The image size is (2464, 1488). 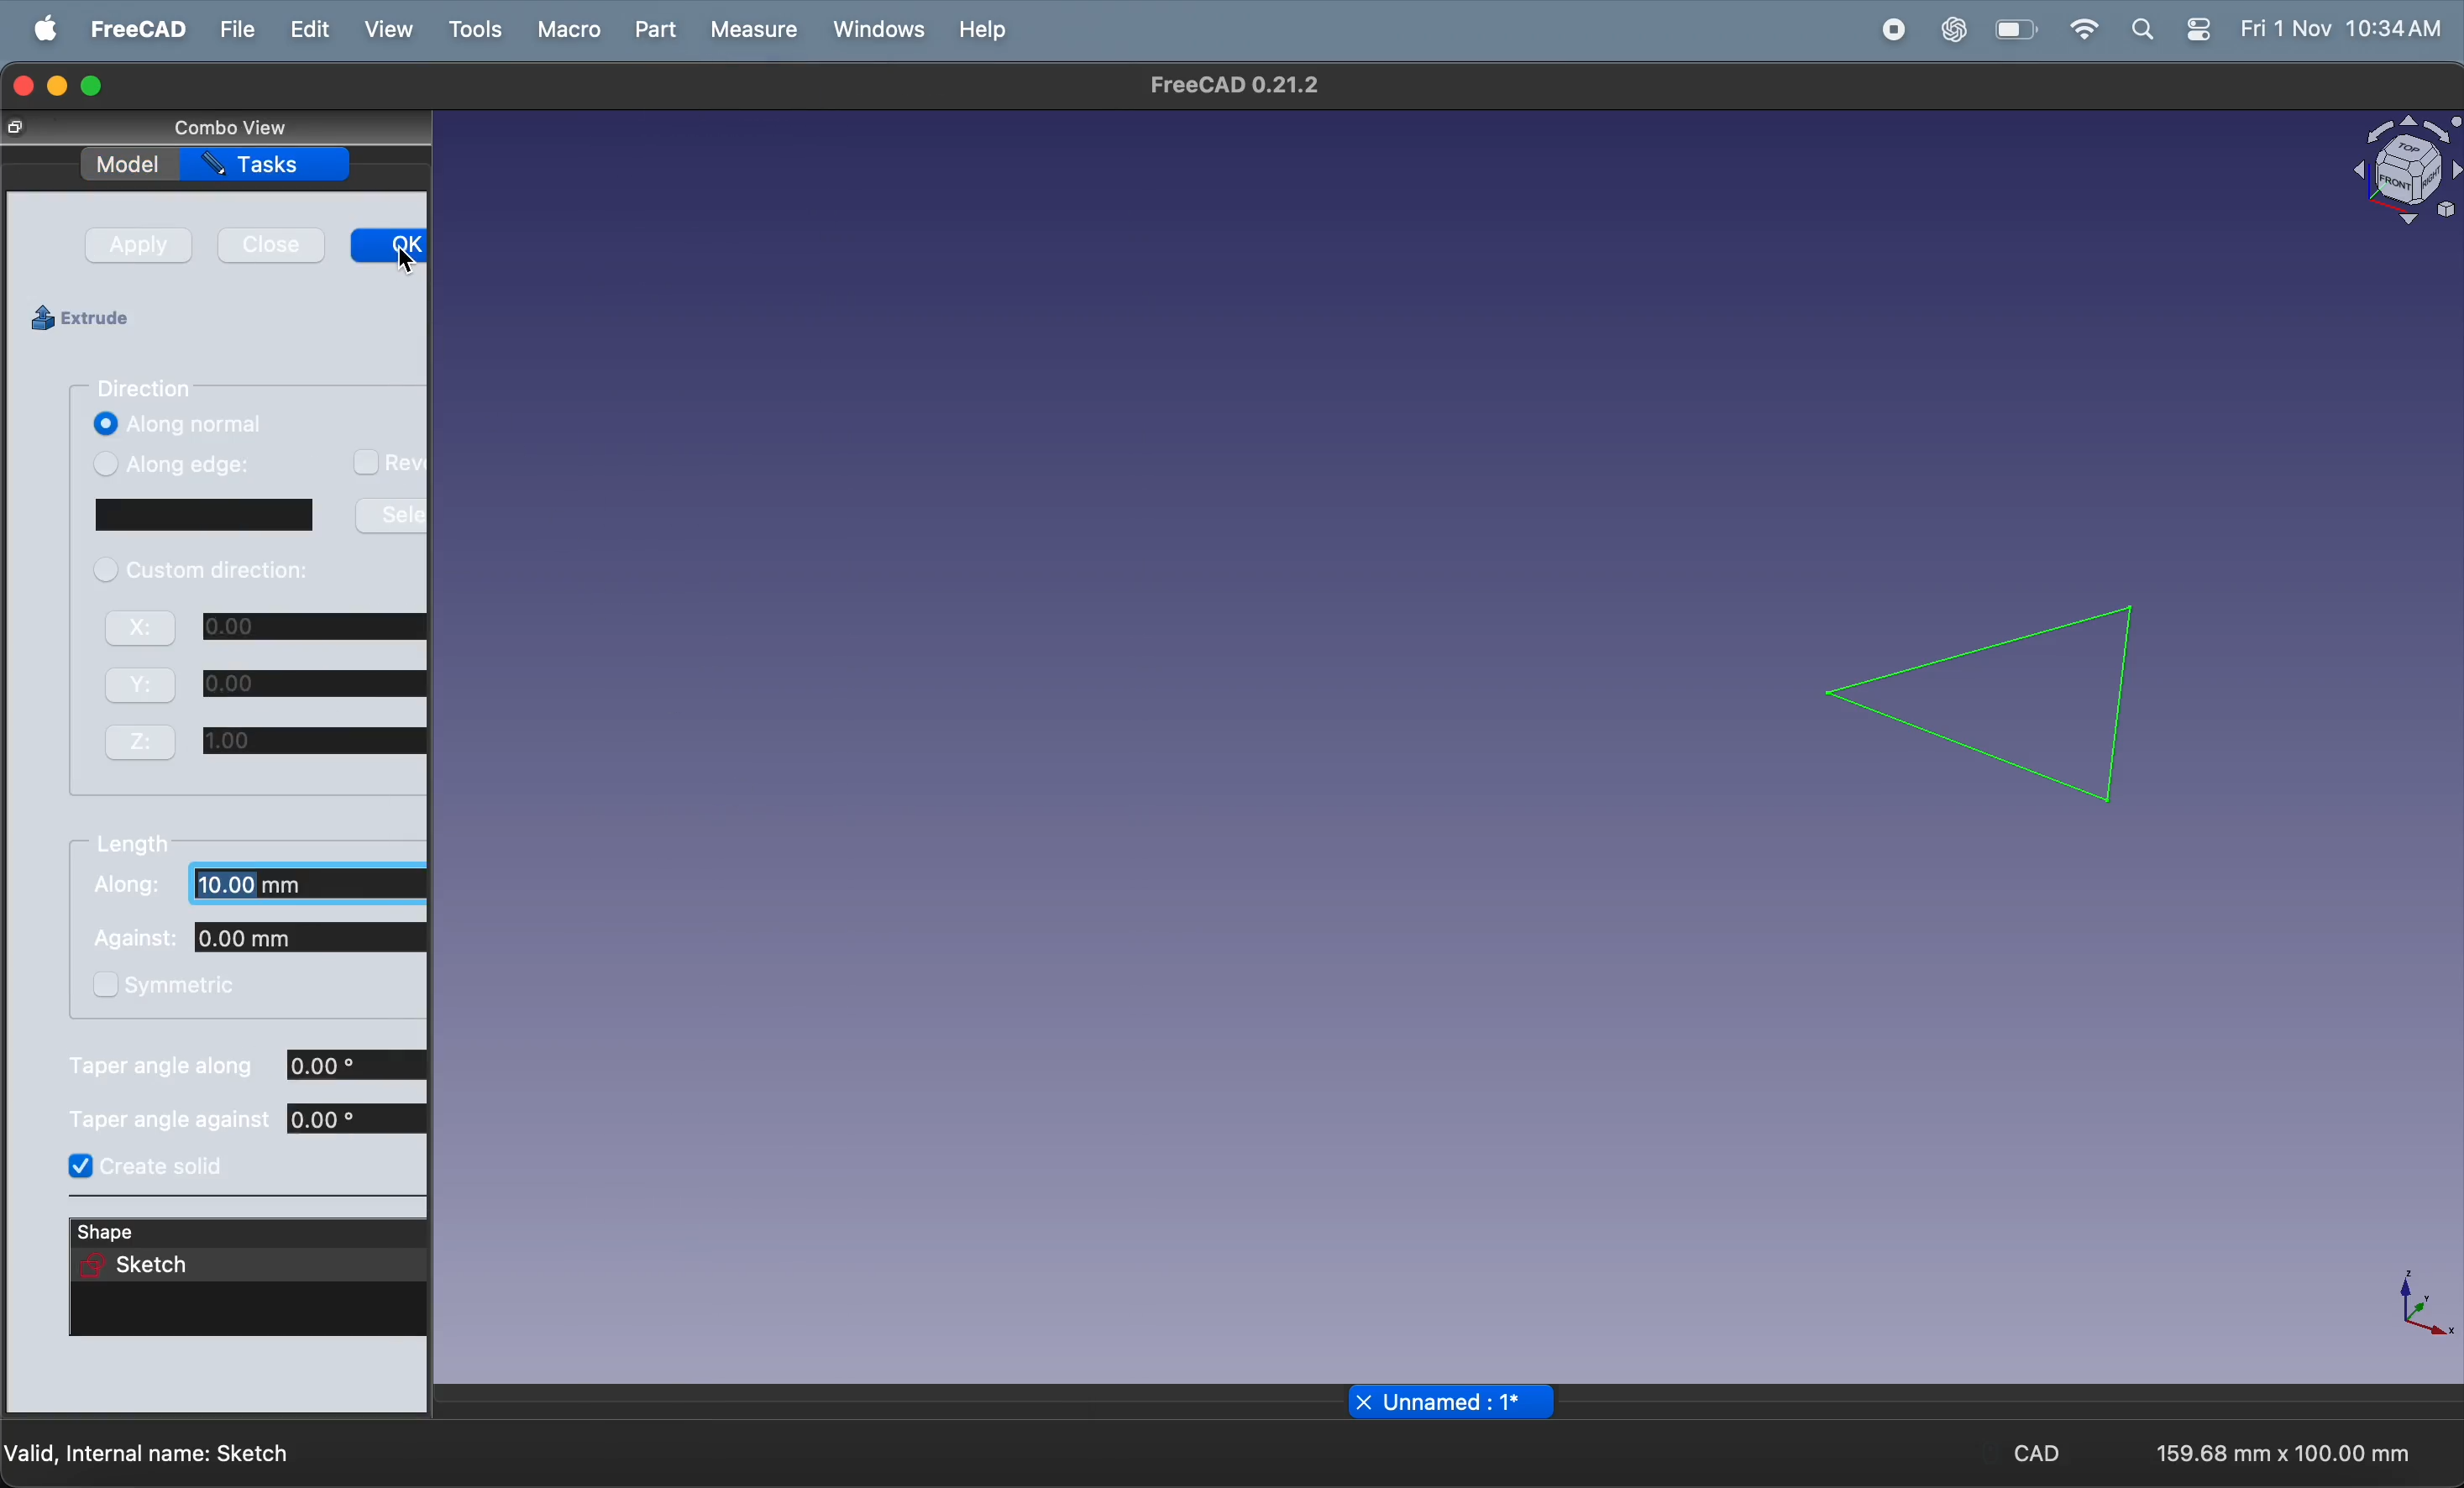 I want to click on checkbox , so click(x=107, y=569).